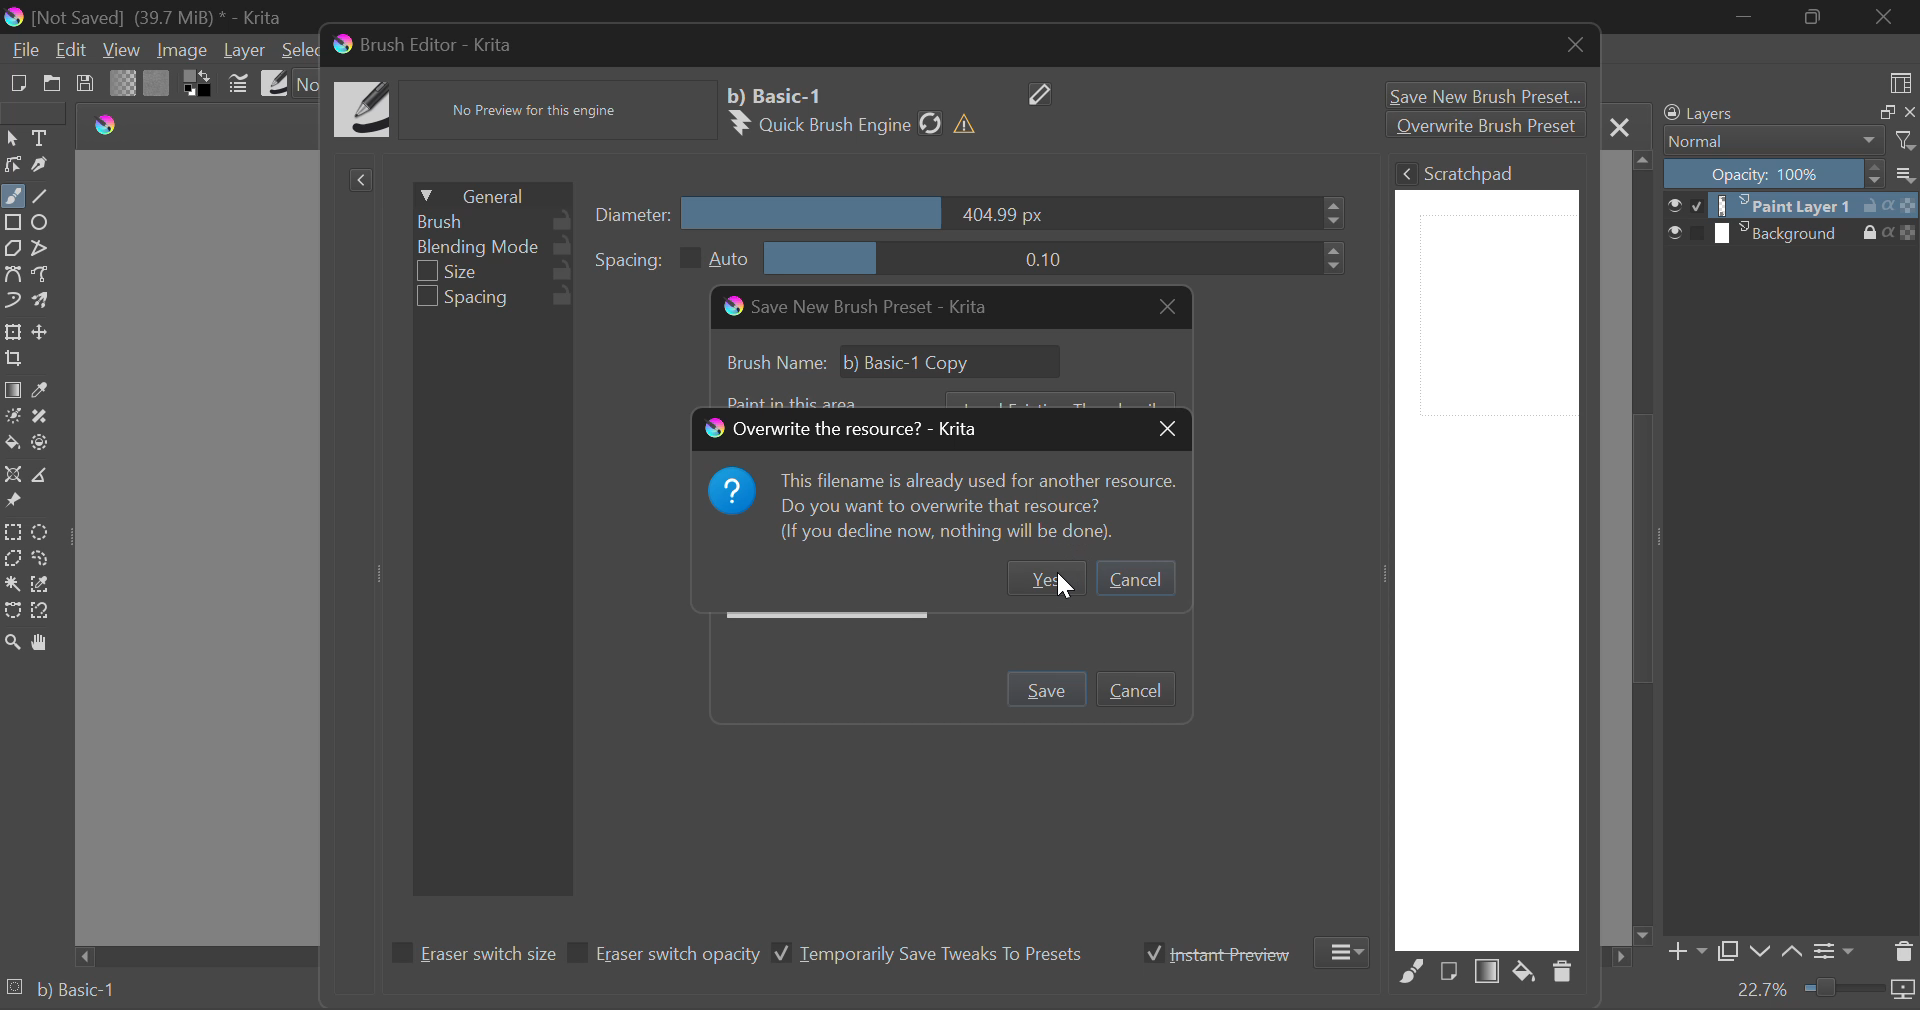  What do you see at coordinates (491, 193) in the screenshot?
I see `General` at bounding box center [491, 193].